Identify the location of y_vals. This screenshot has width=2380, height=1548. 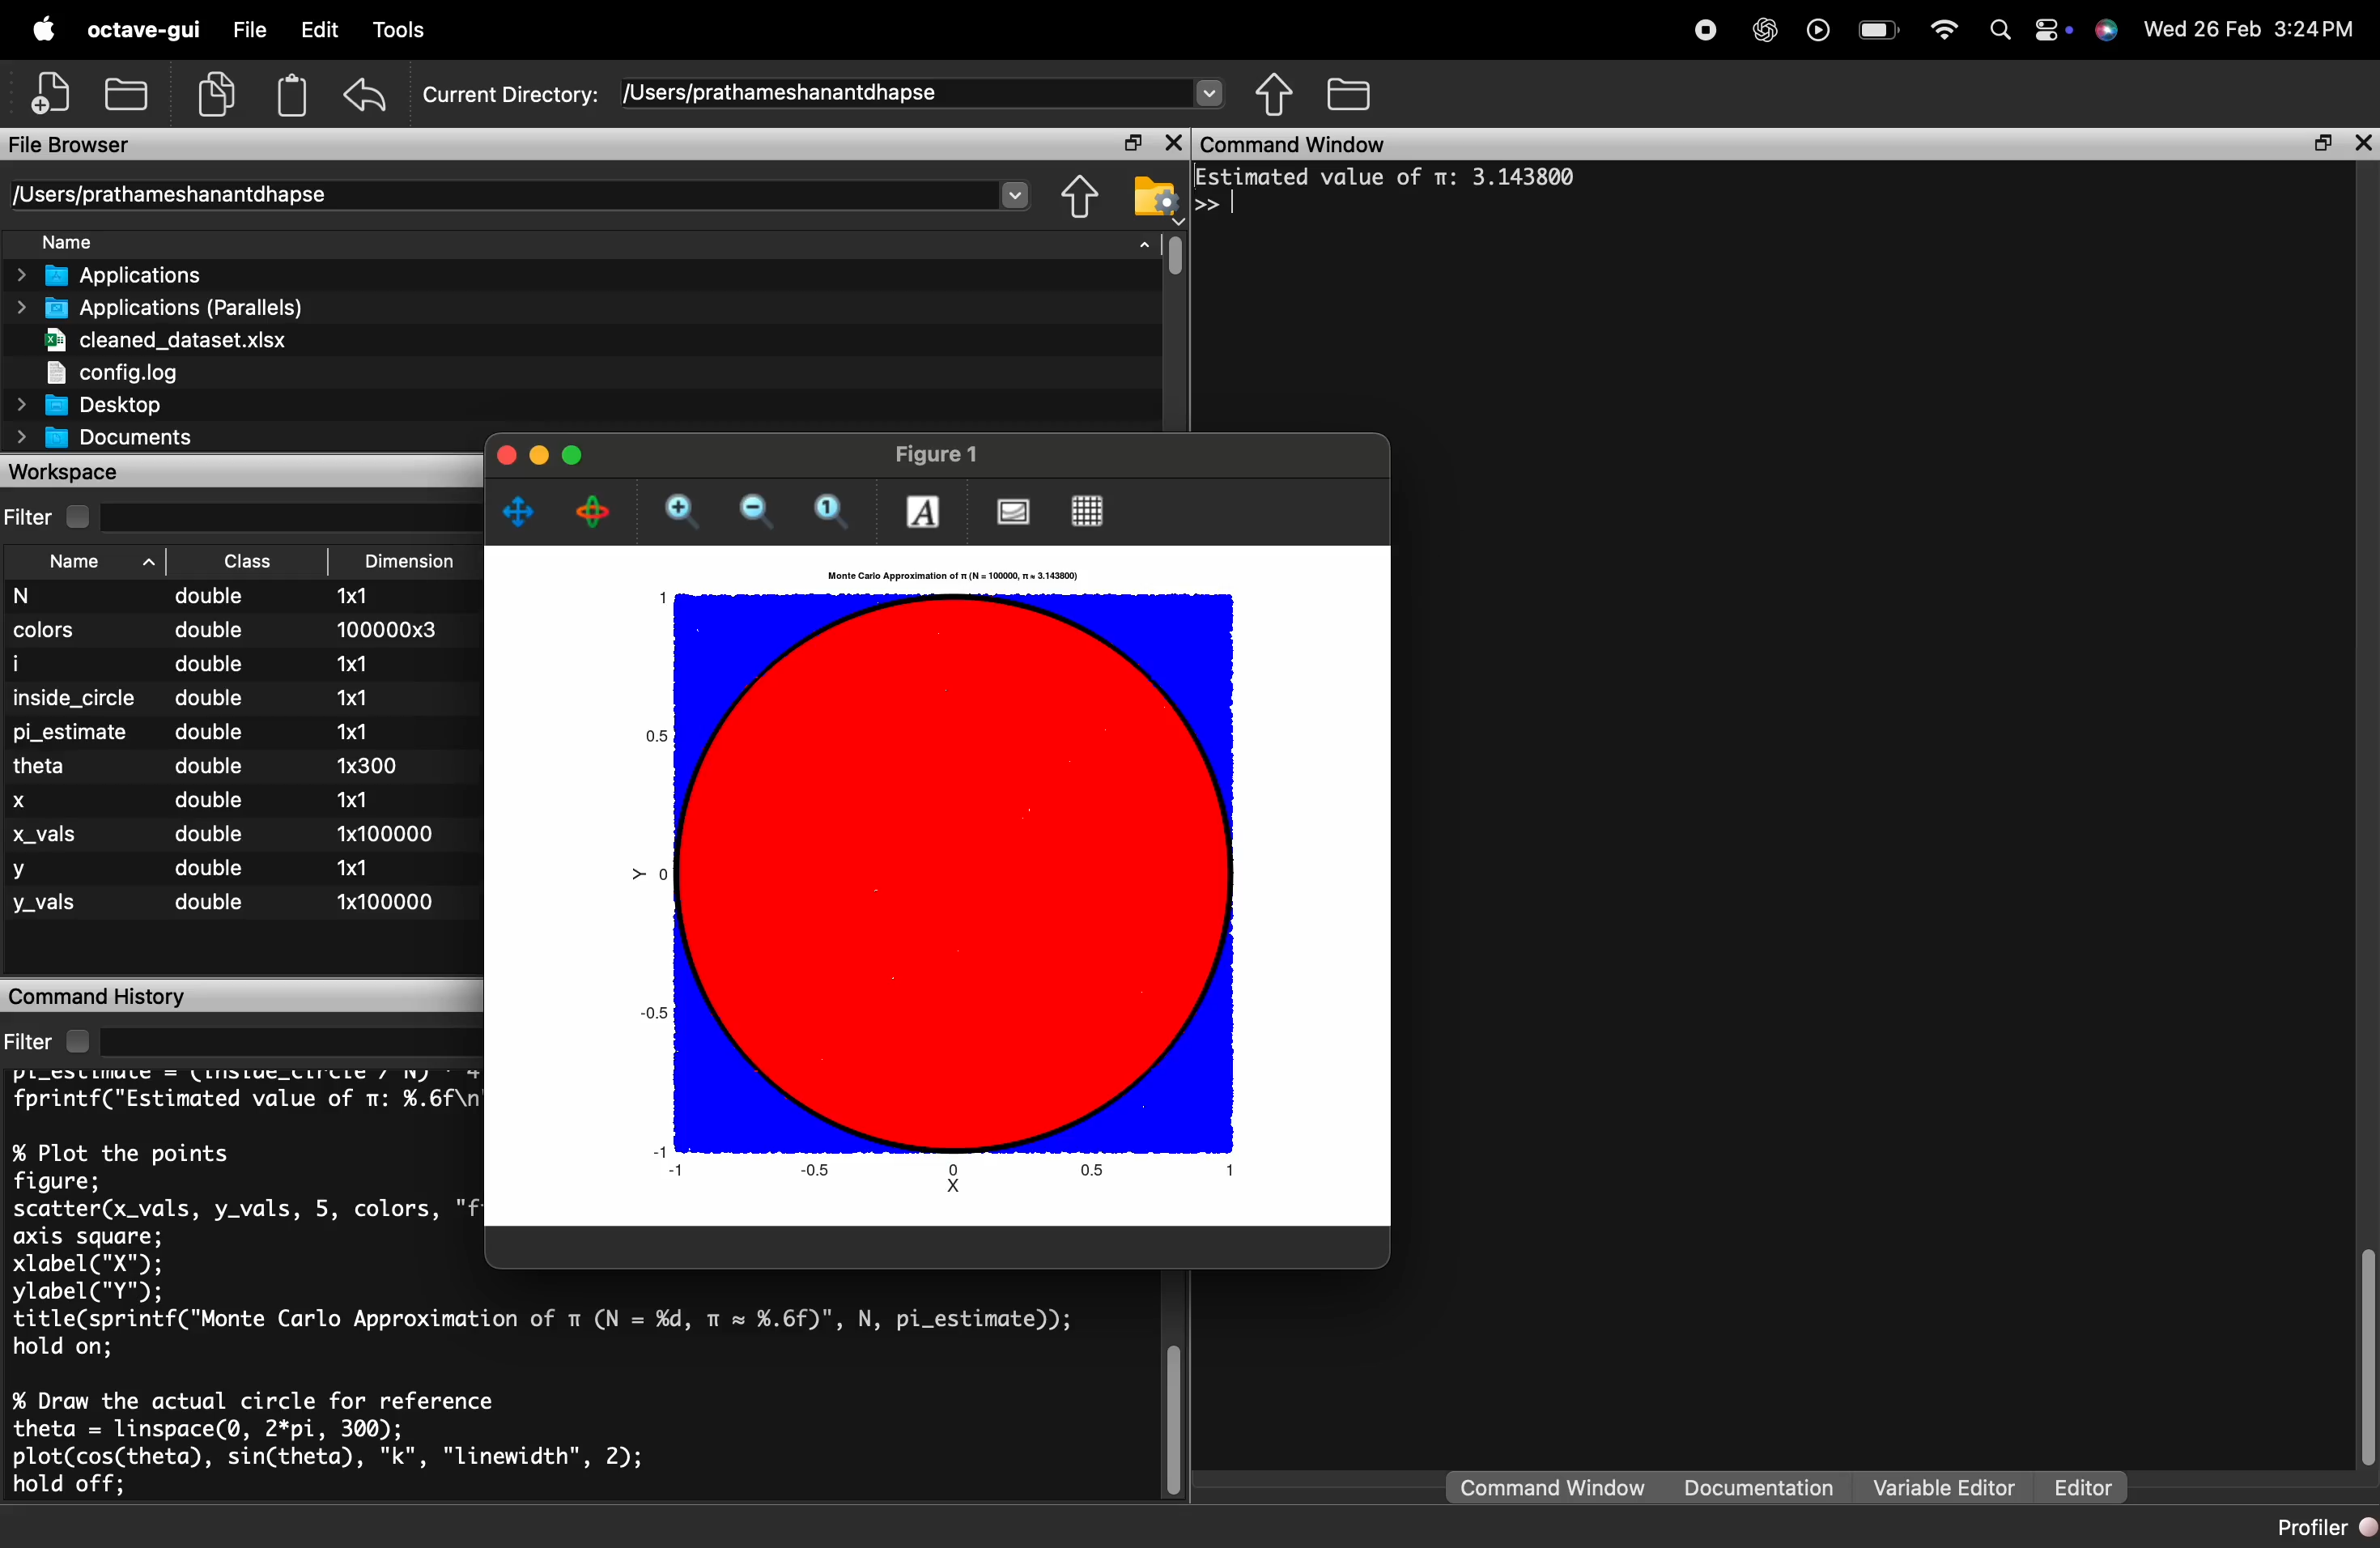
(45, 907).